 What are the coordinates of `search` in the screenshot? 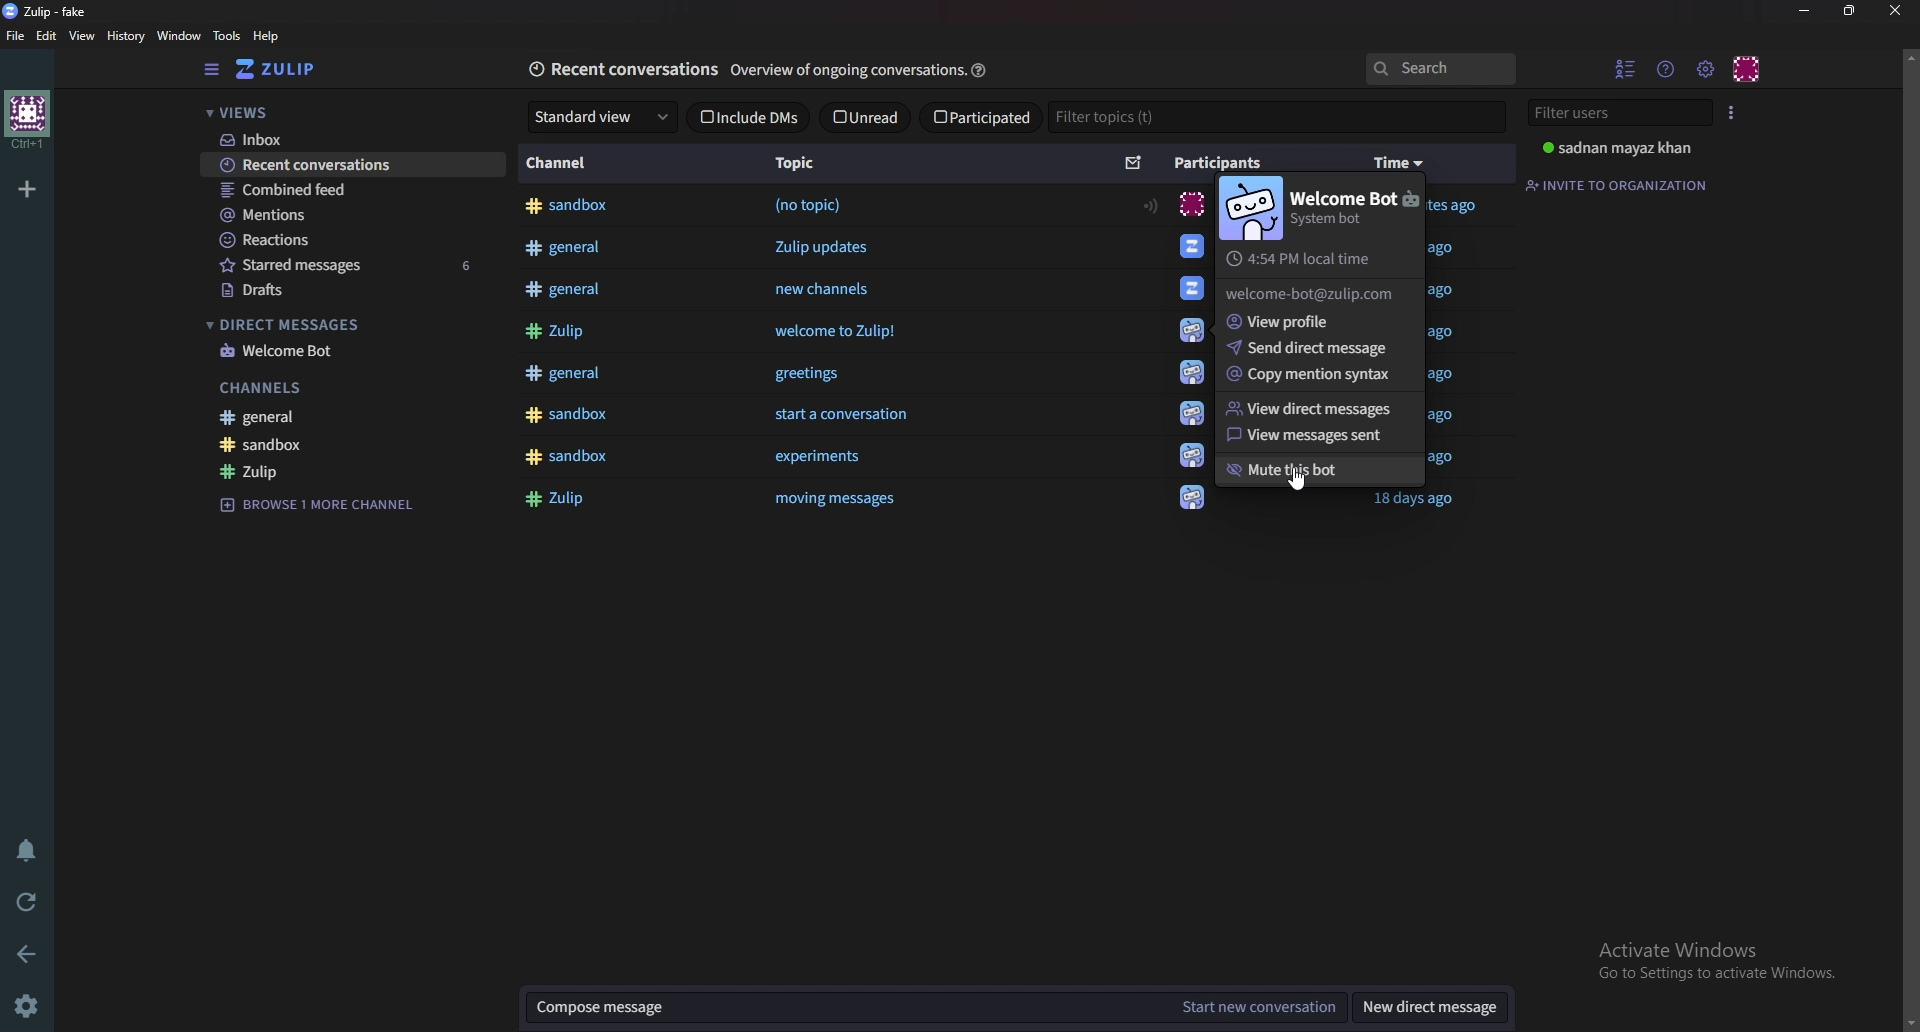 It's located at (1440, 68).